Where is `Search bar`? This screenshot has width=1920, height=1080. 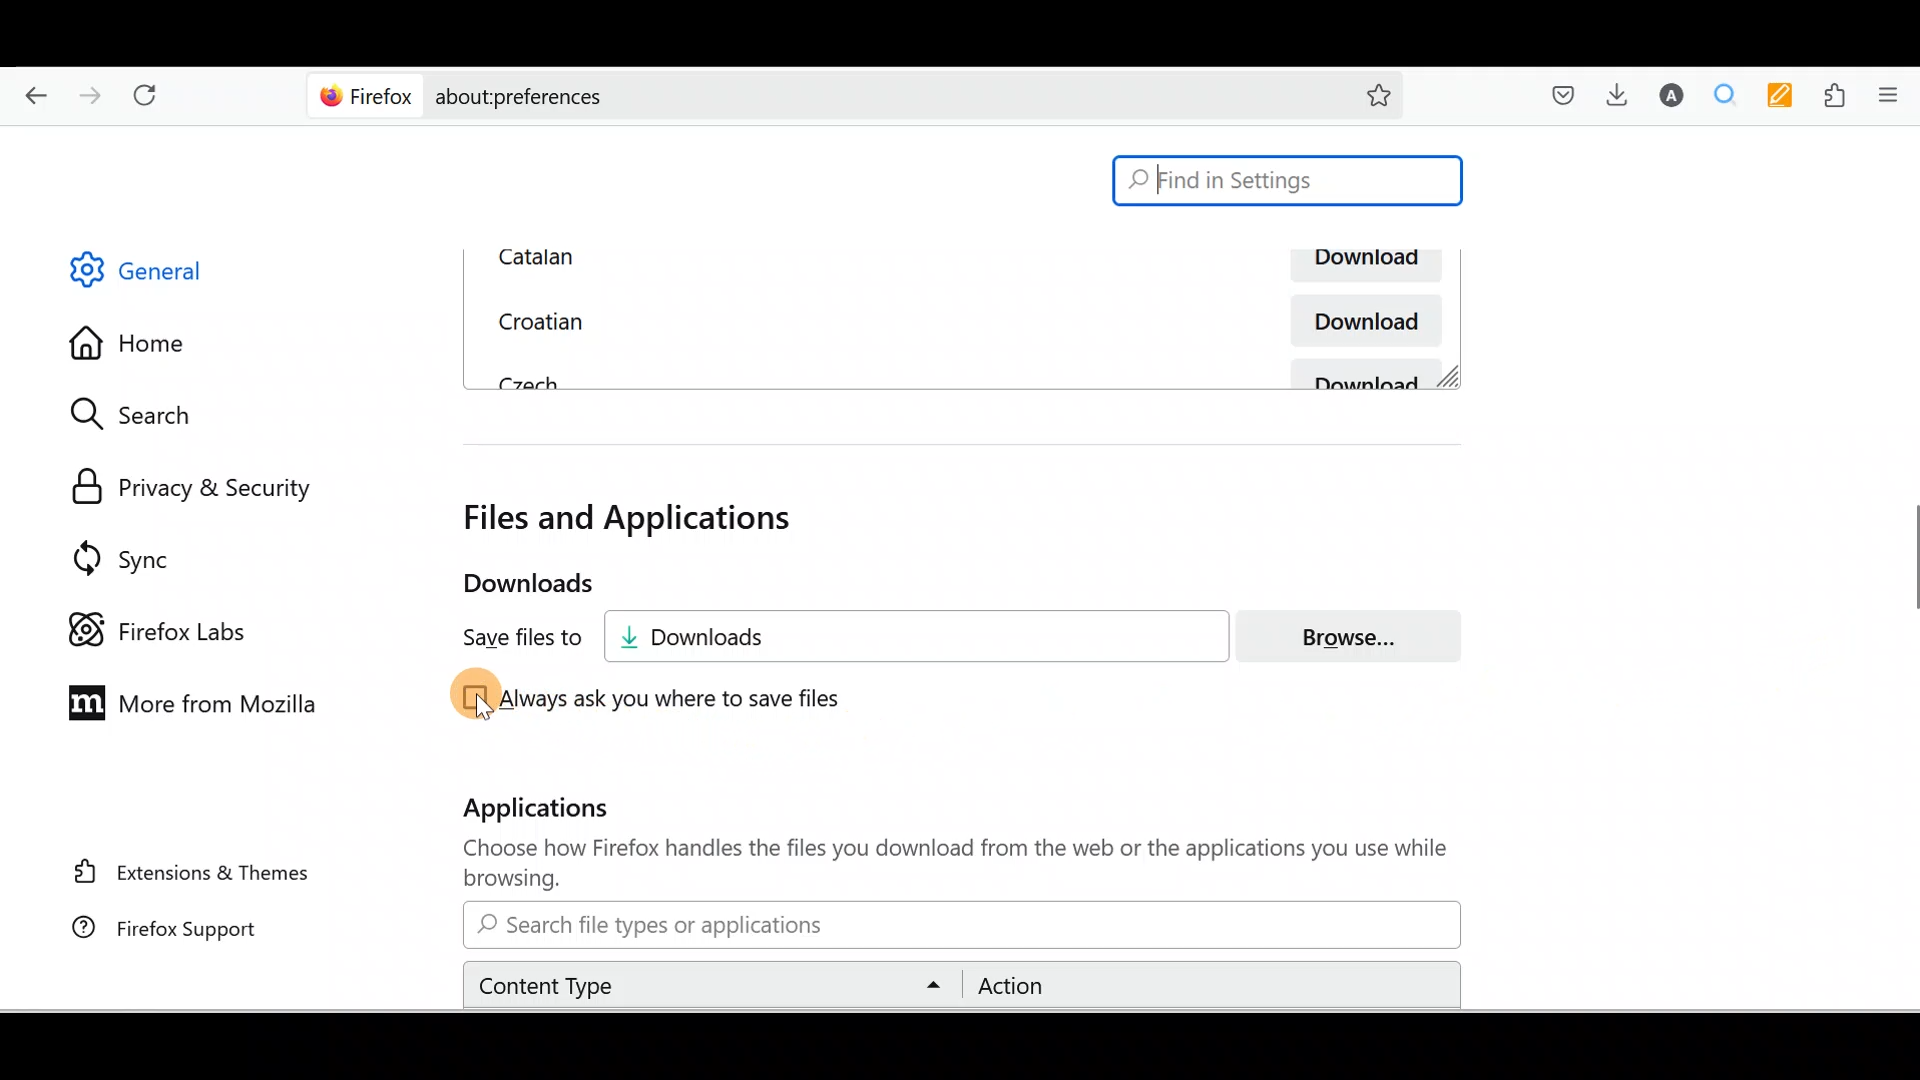
Search bar is located at coordinates (958, 925).